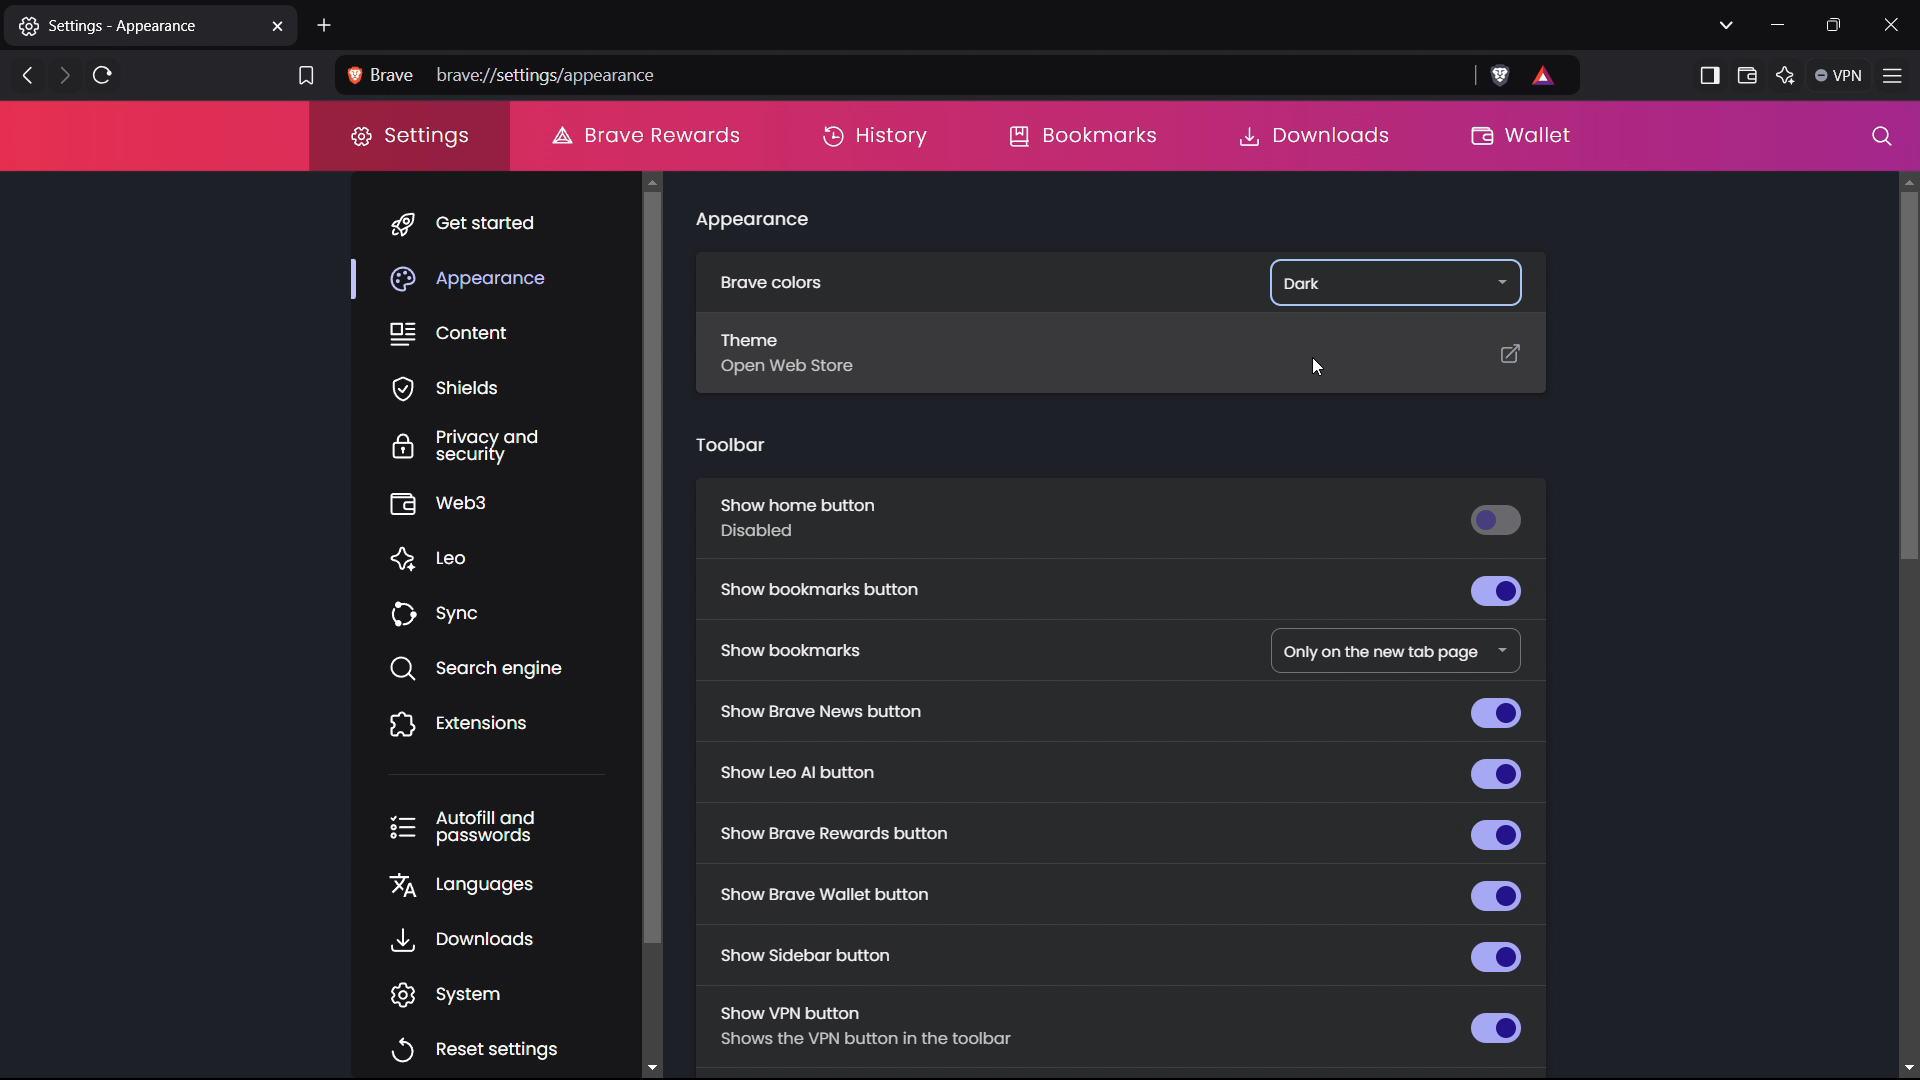 This screenshot has height=1080, width=1920. I want to click on privacy and security, so click(512, 443).